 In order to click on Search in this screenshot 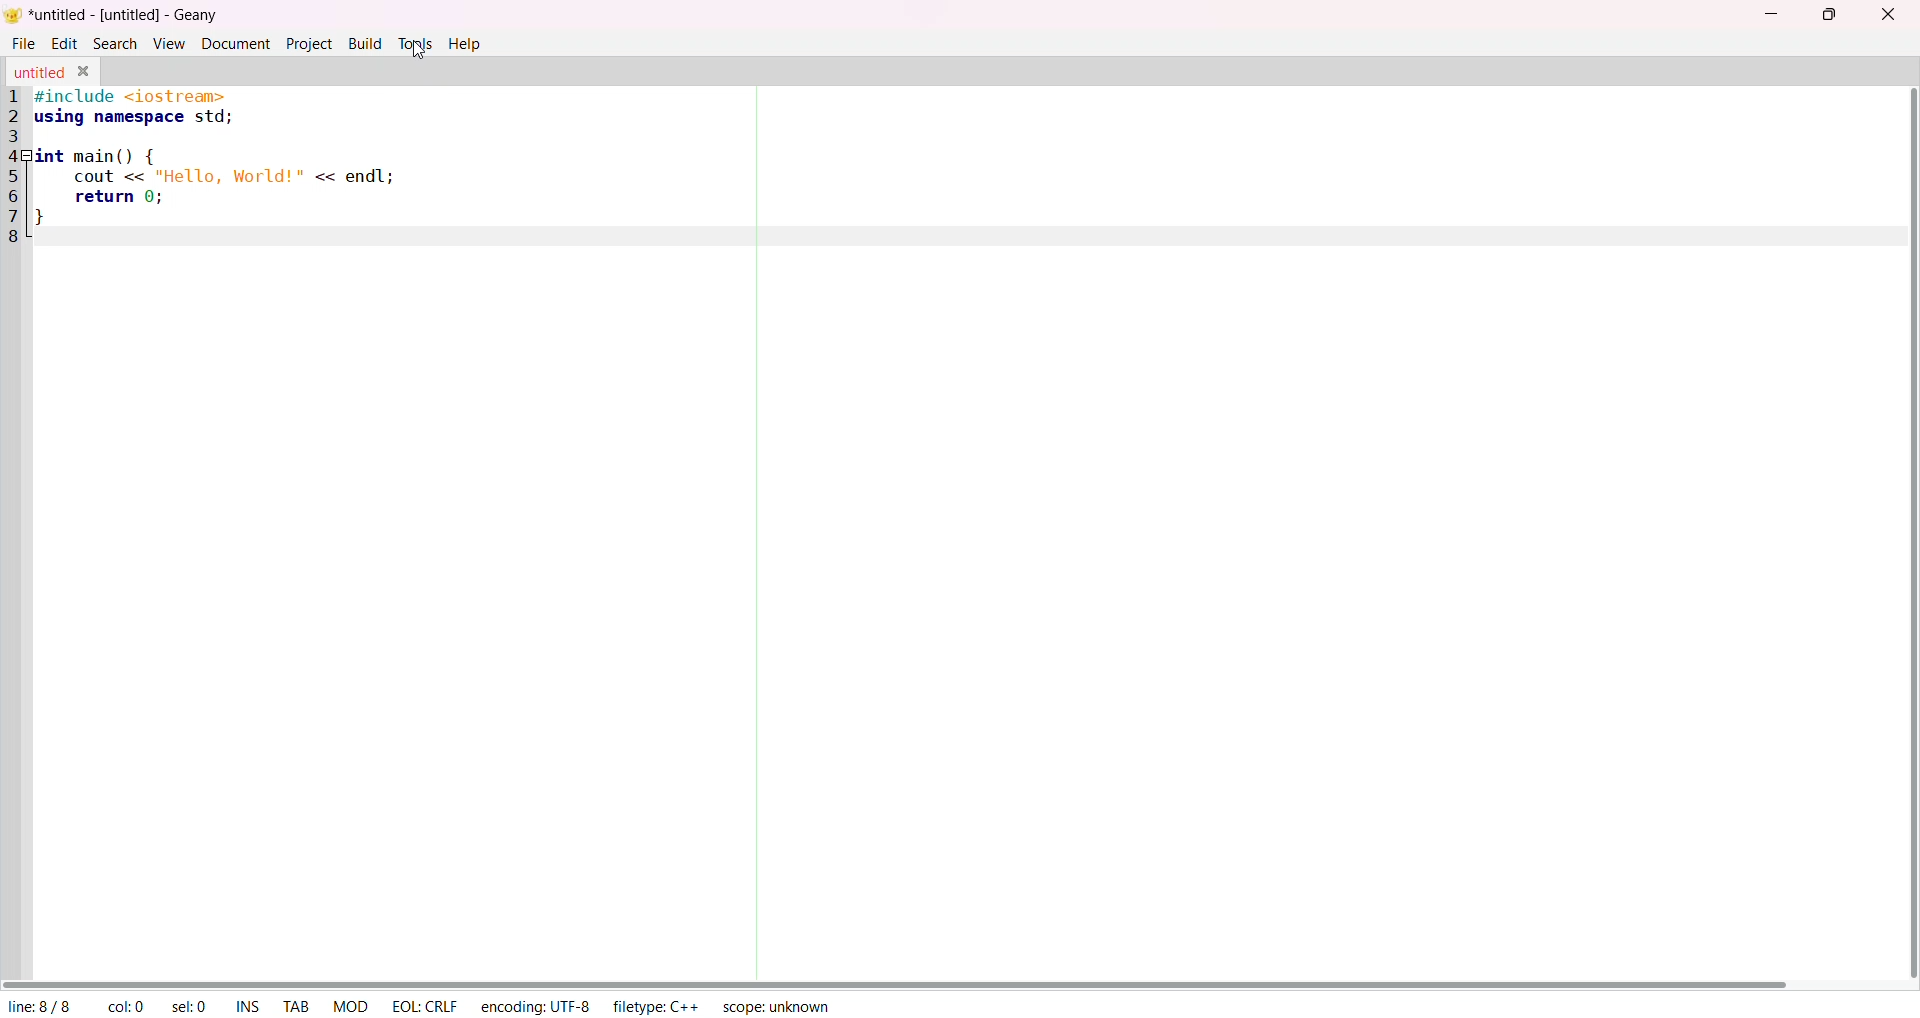, I will do `click(117, 44)`.